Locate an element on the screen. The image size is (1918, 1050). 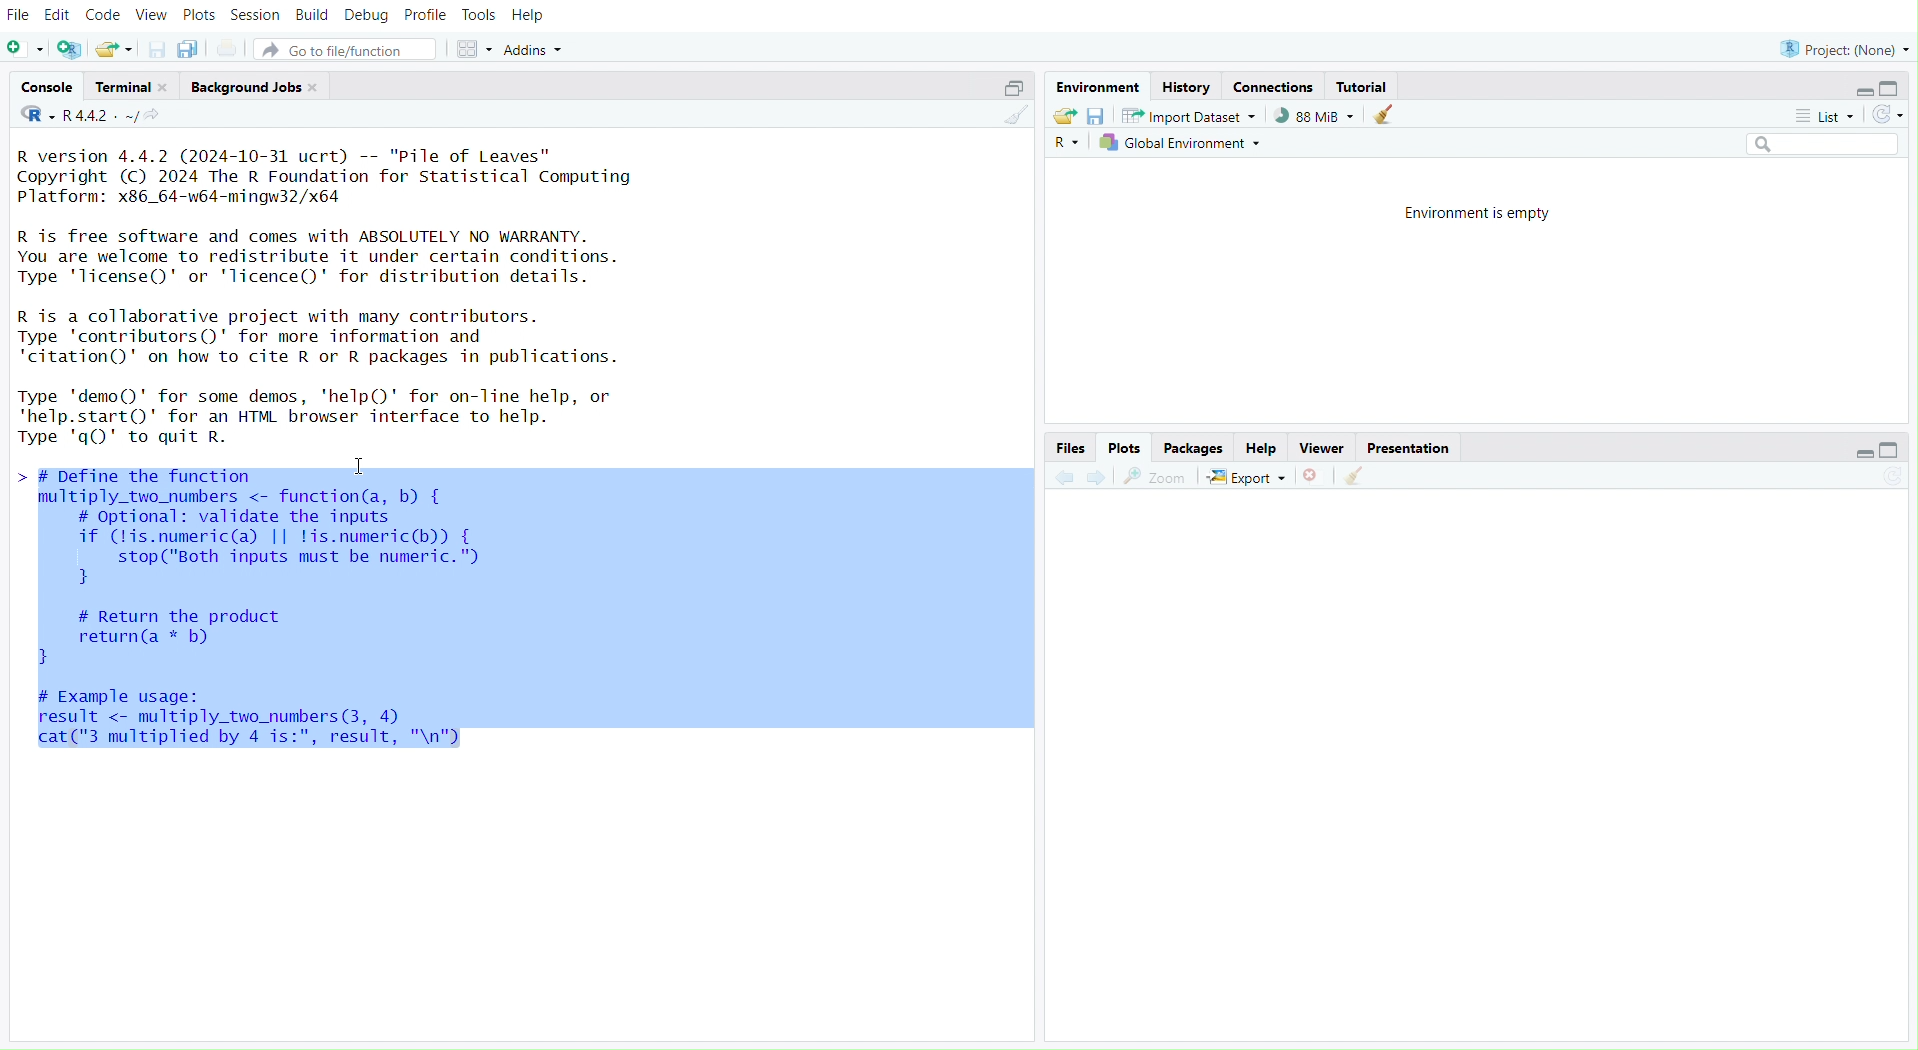
Global Environment is located at coordinates (1184, 143).